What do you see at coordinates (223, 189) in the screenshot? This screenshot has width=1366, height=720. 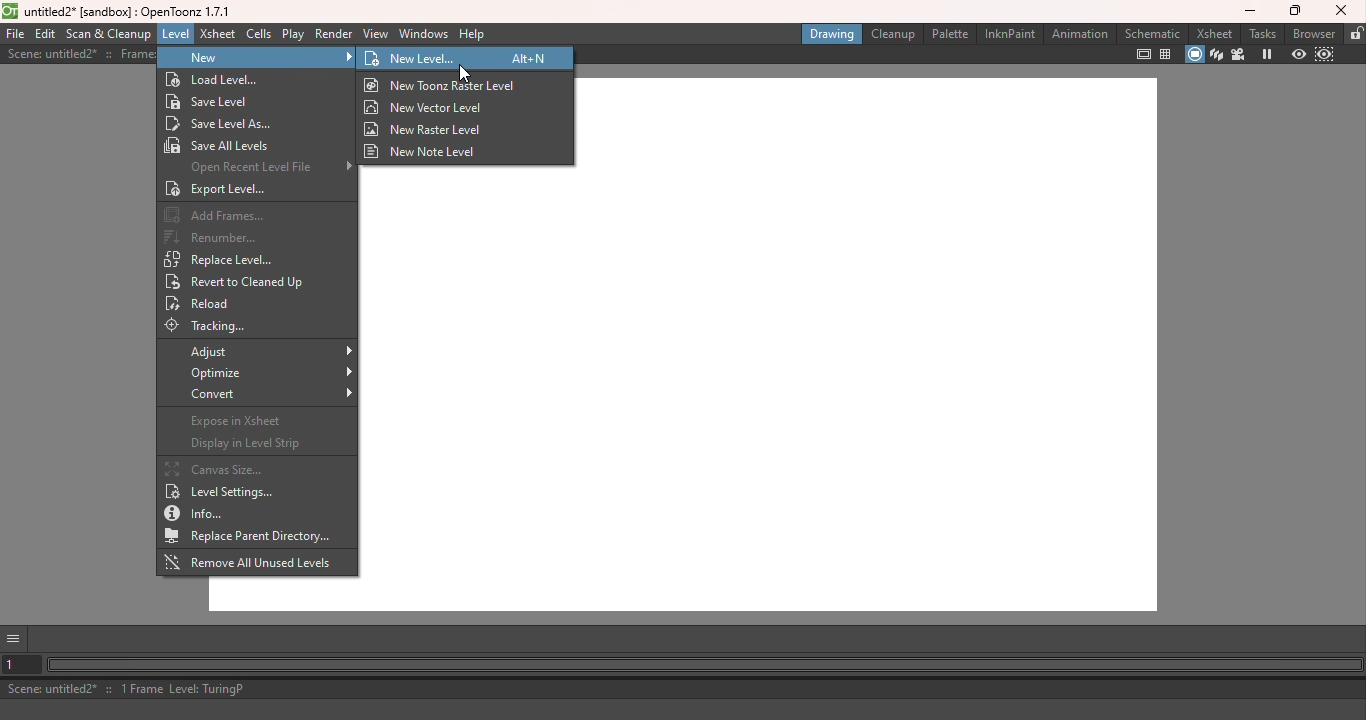 I see `Export level` at bounding box center [223, 189].